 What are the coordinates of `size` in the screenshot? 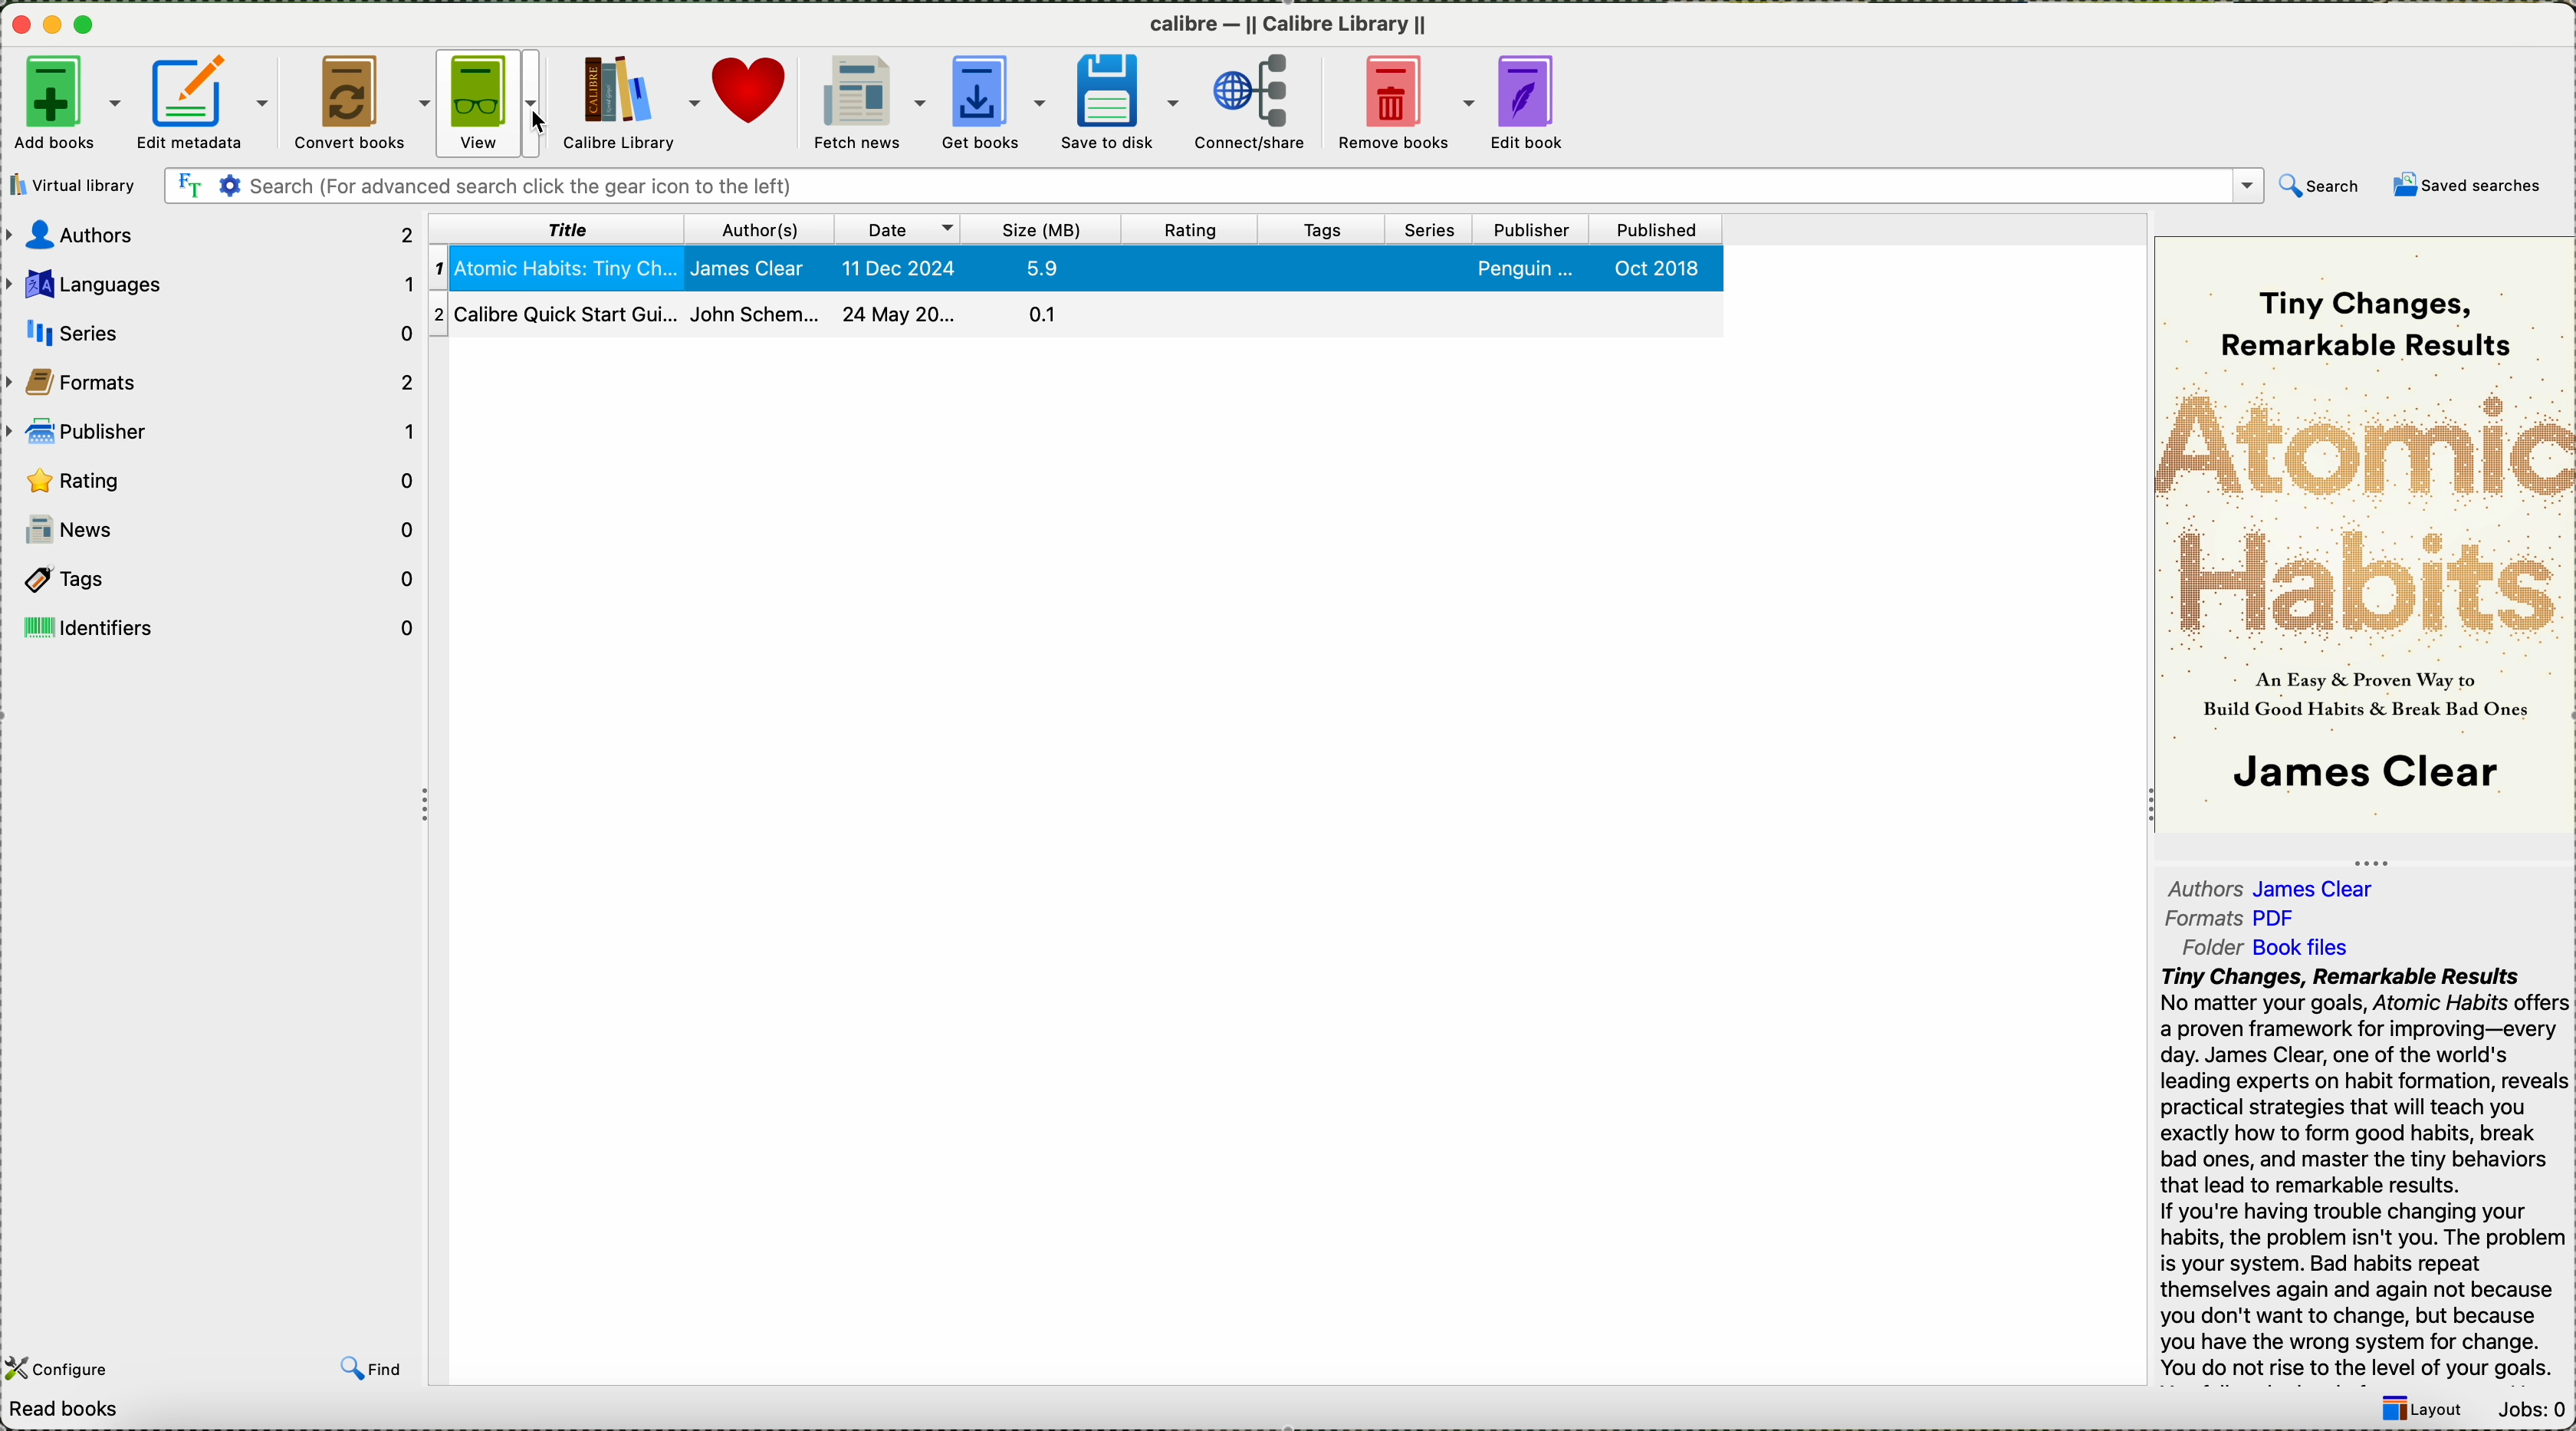 It's located at (1045, 232).